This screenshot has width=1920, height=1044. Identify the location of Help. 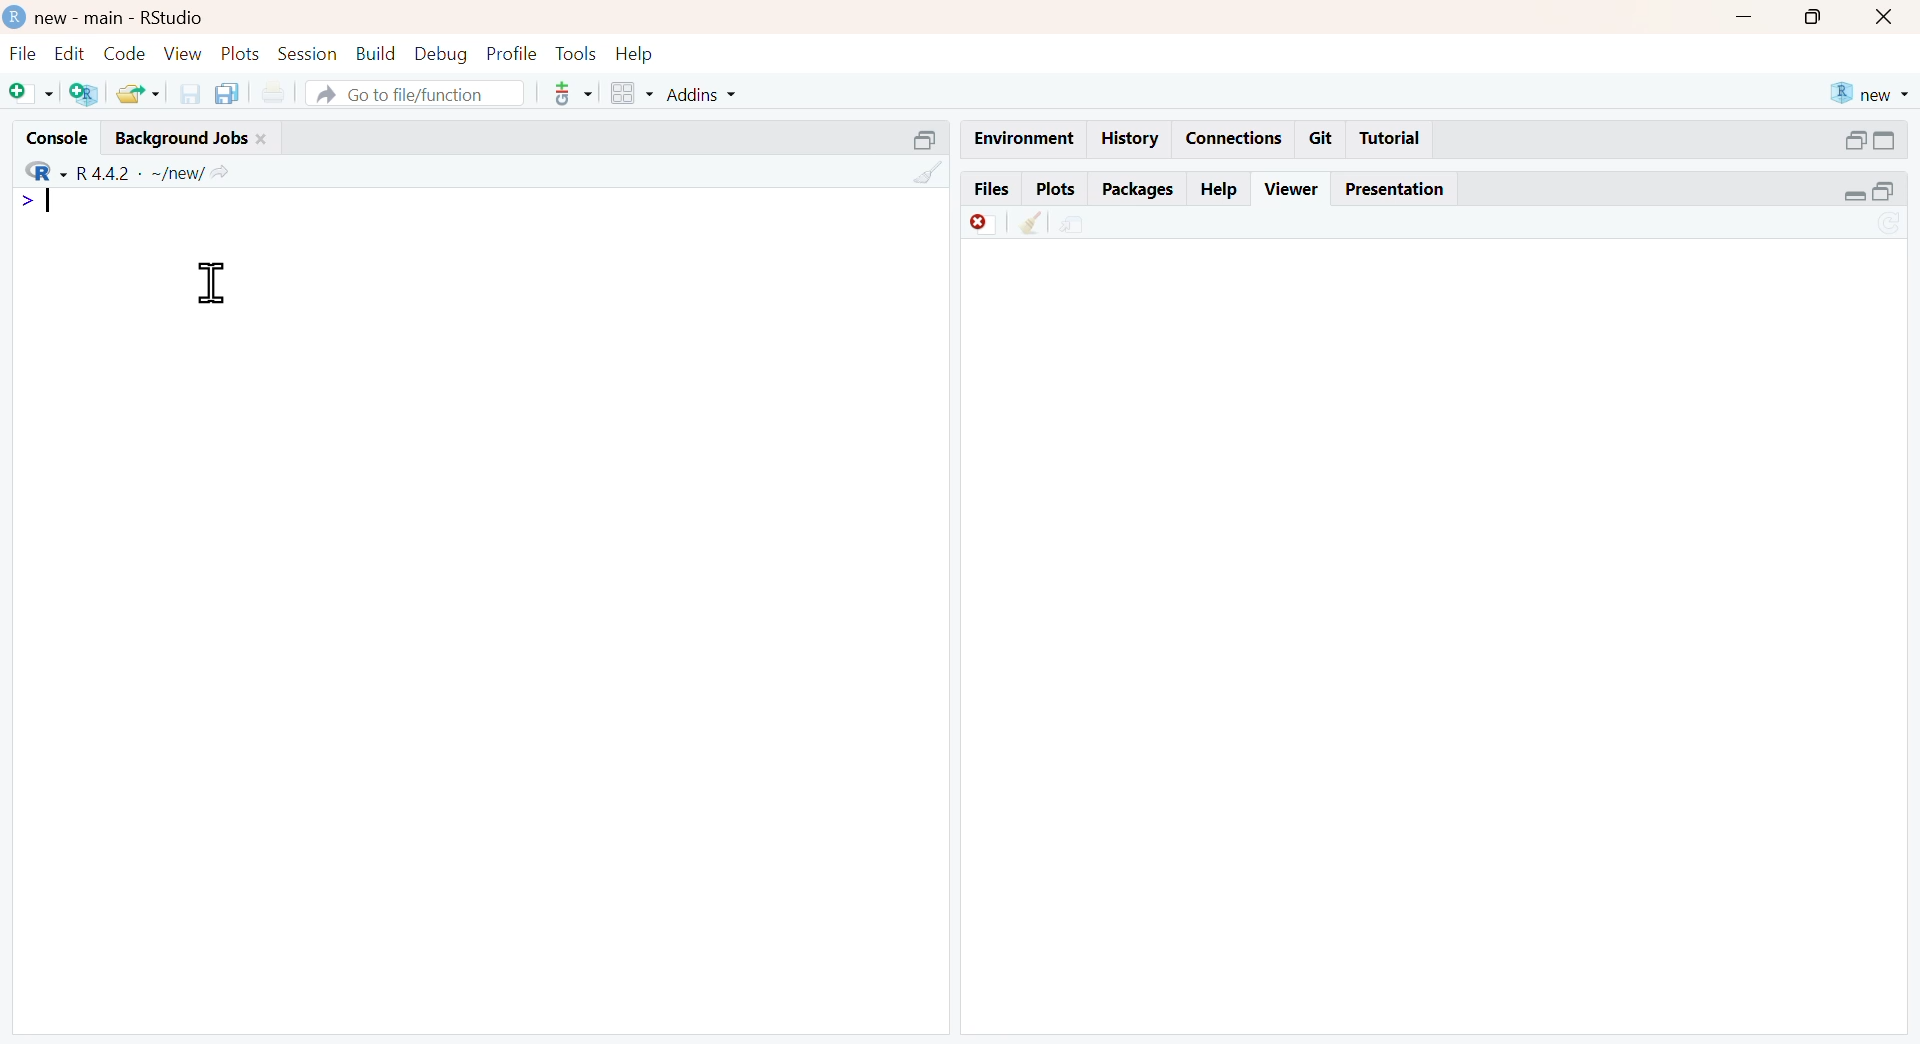
(639, 53).